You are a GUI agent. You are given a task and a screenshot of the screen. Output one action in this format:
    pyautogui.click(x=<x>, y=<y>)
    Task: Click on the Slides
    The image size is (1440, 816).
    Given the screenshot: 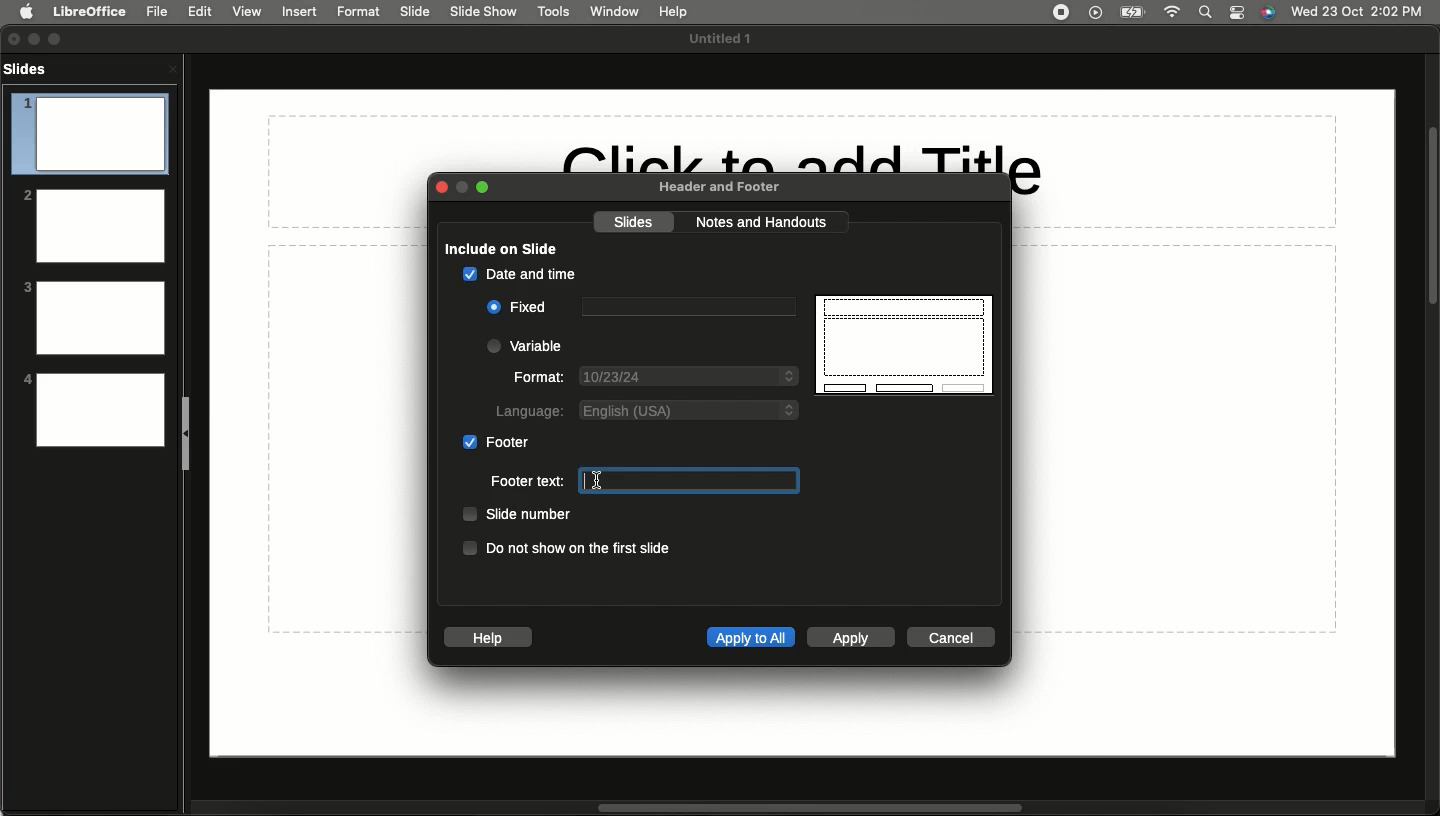 What is the action you would take?
    pyautogui.click(x=31, y=68)
    